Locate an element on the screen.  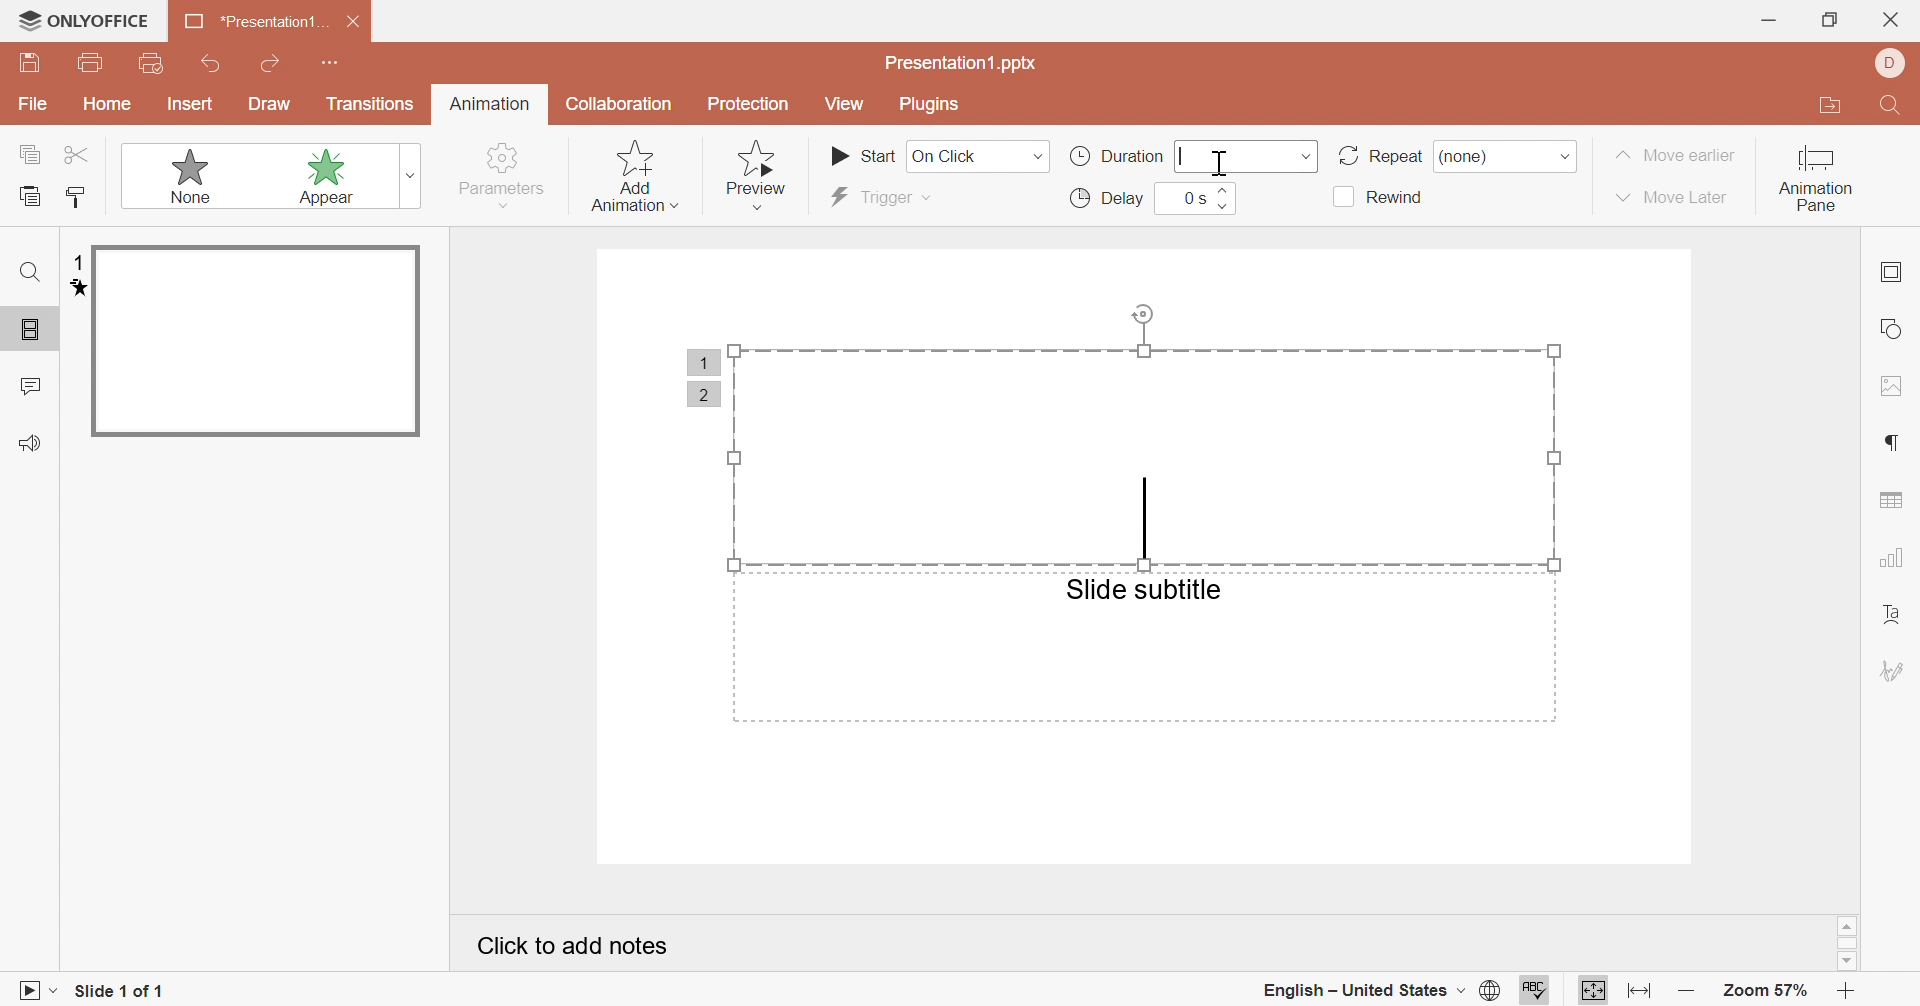
slider is located at coordinates (1225, 198).